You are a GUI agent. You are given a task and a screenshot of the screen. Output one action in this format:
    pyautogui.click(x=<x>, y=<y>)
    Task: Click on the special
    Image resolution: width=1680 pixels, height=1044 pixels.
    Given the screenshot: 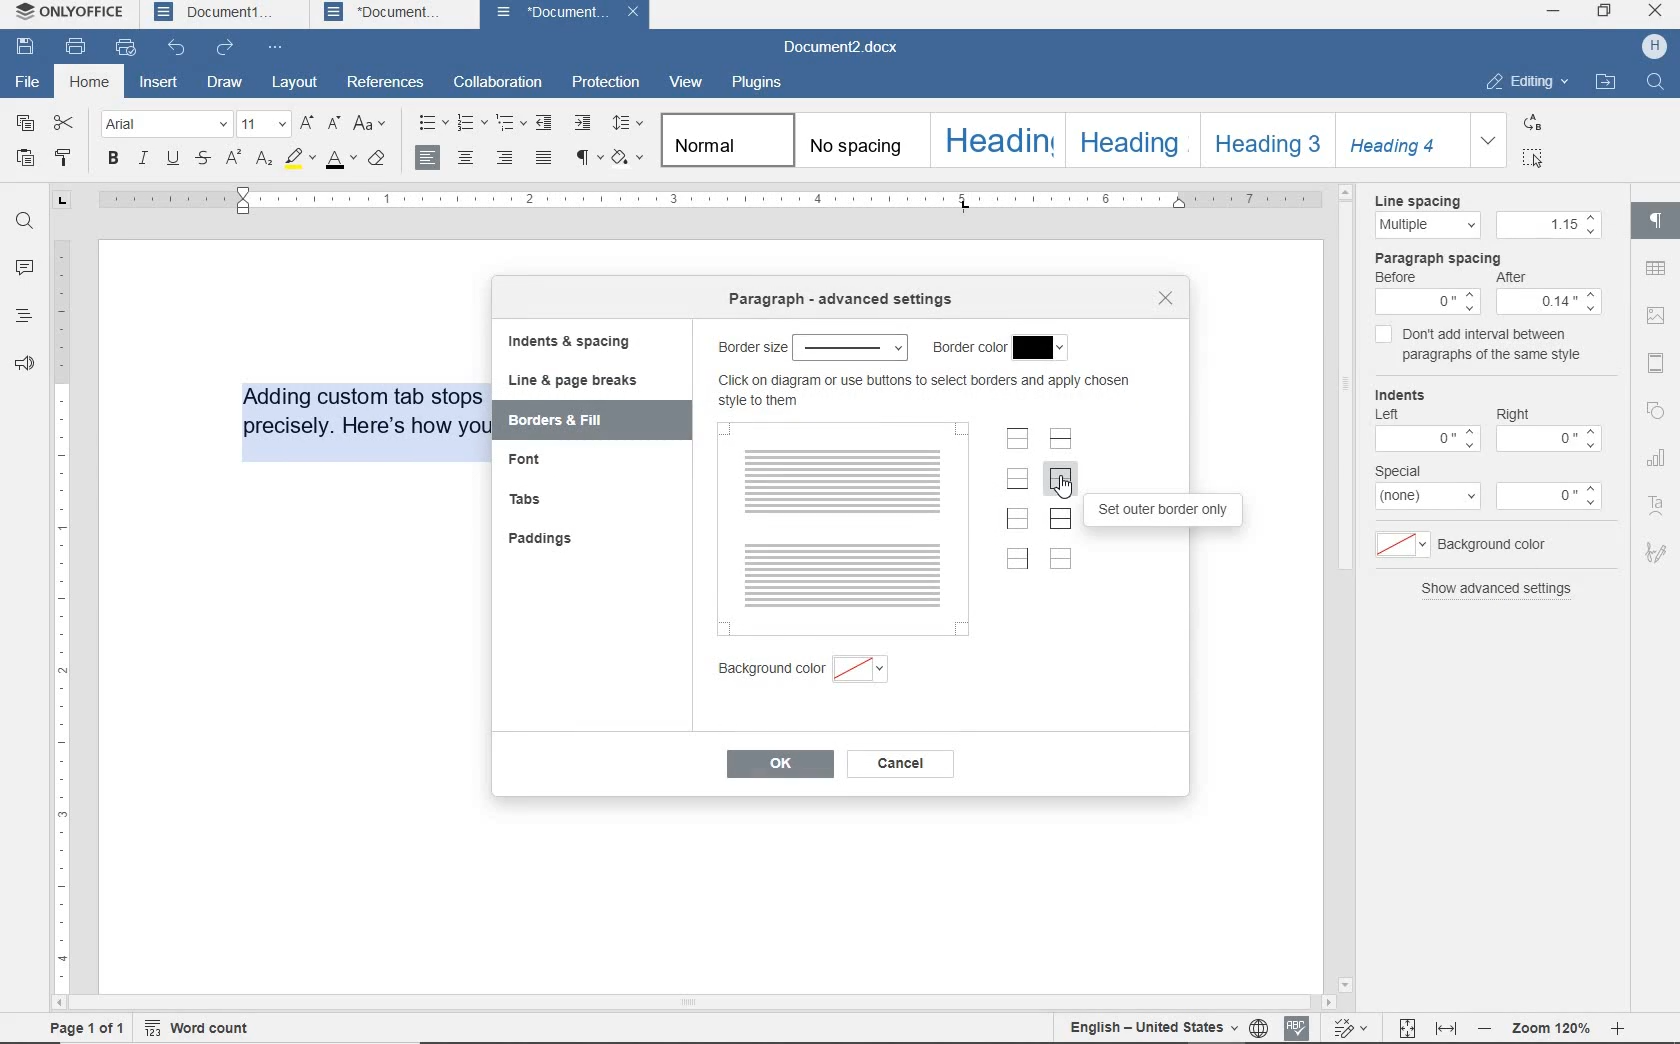 What is the action you would take?
    pyautogui.click(x=1406, y=470)
    